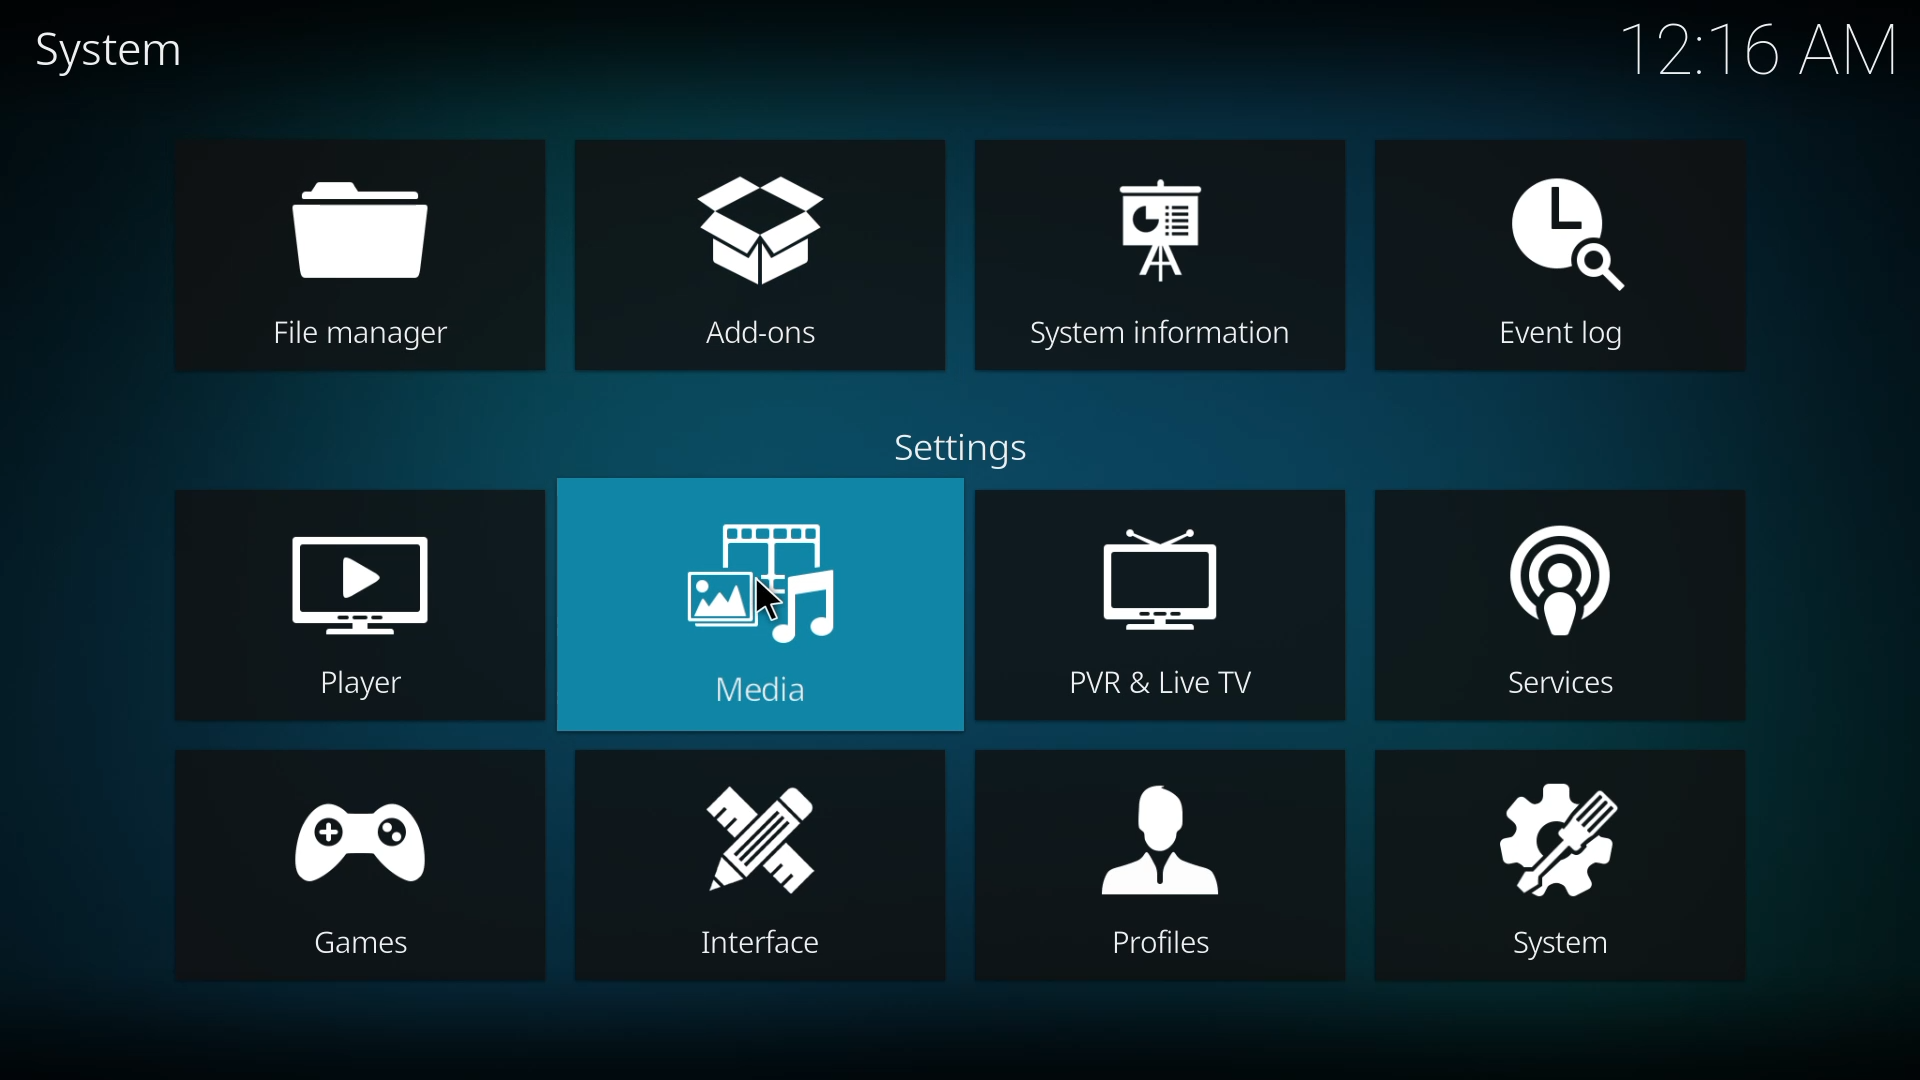  Describe the element at coordinates (958, 445) in the screenshot. I see `settings` at that location.